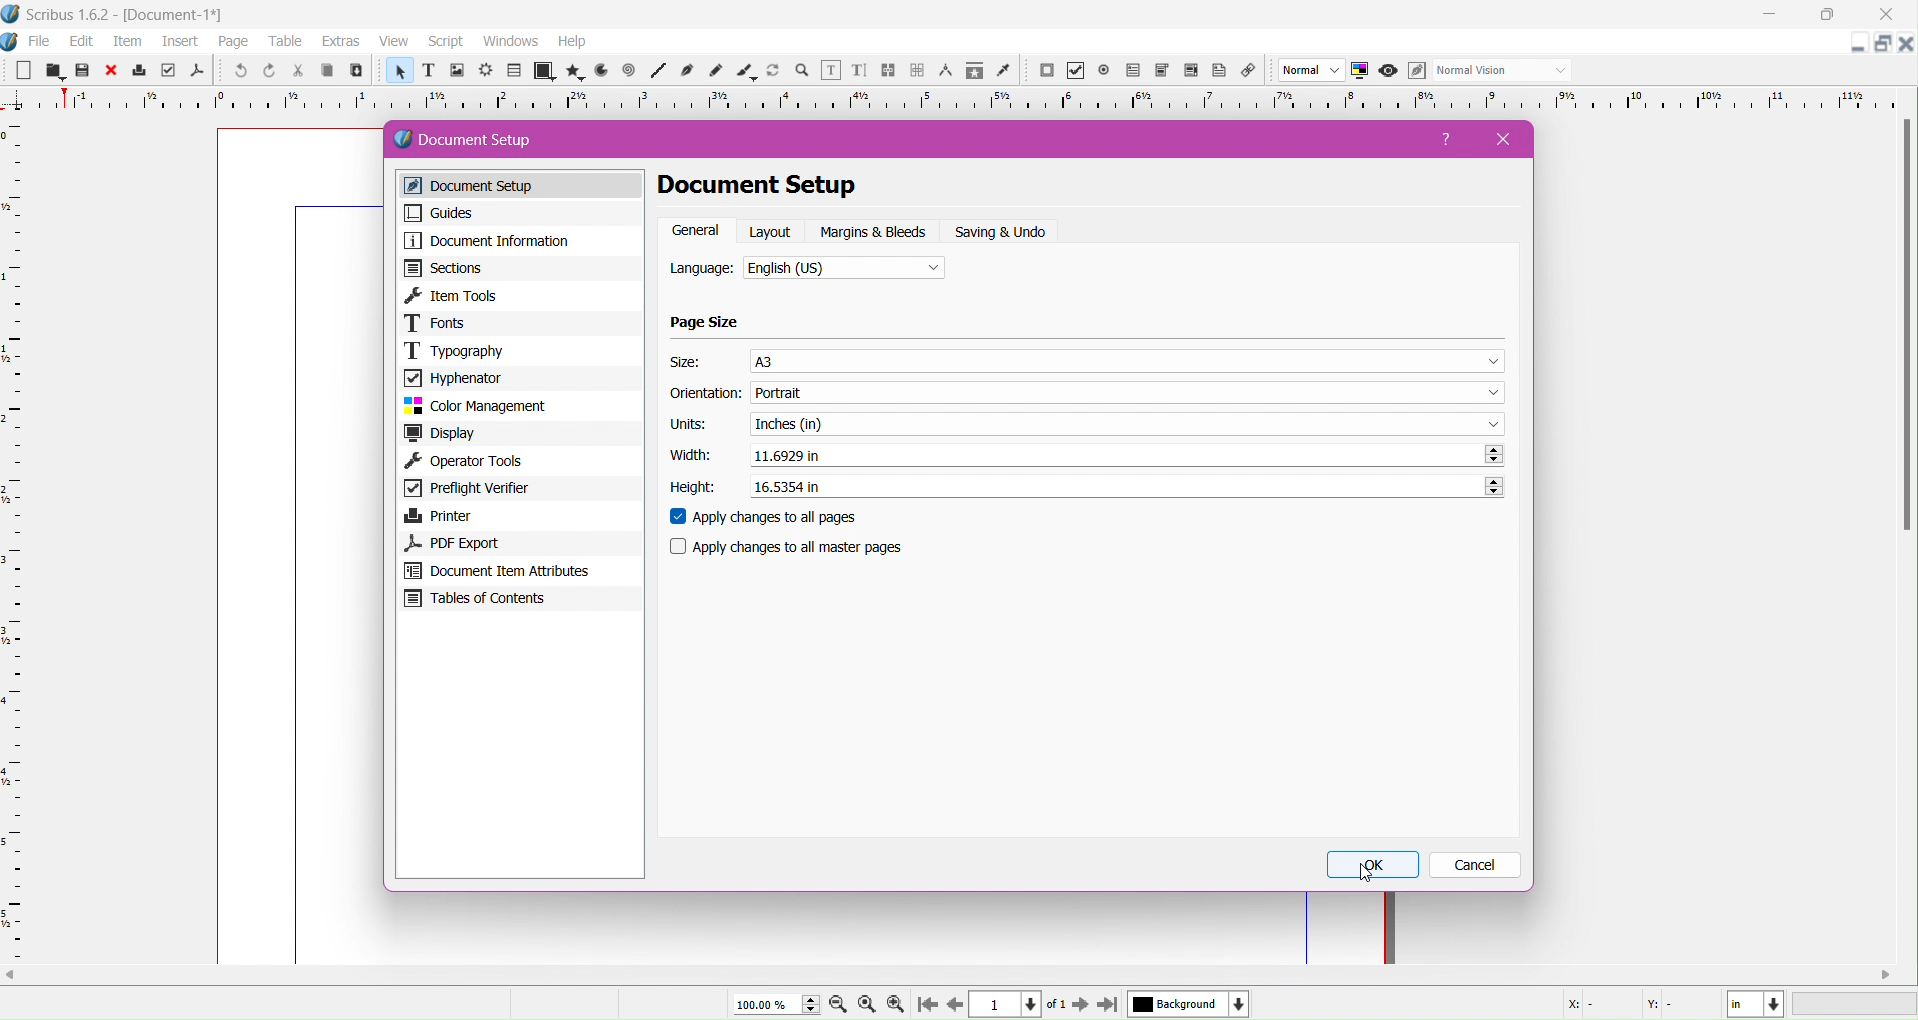 This screenshot has width=1918, height=1020. Describe the element at coordinates (1253, 71) in the screenshot. I see `link annotations` at that location.